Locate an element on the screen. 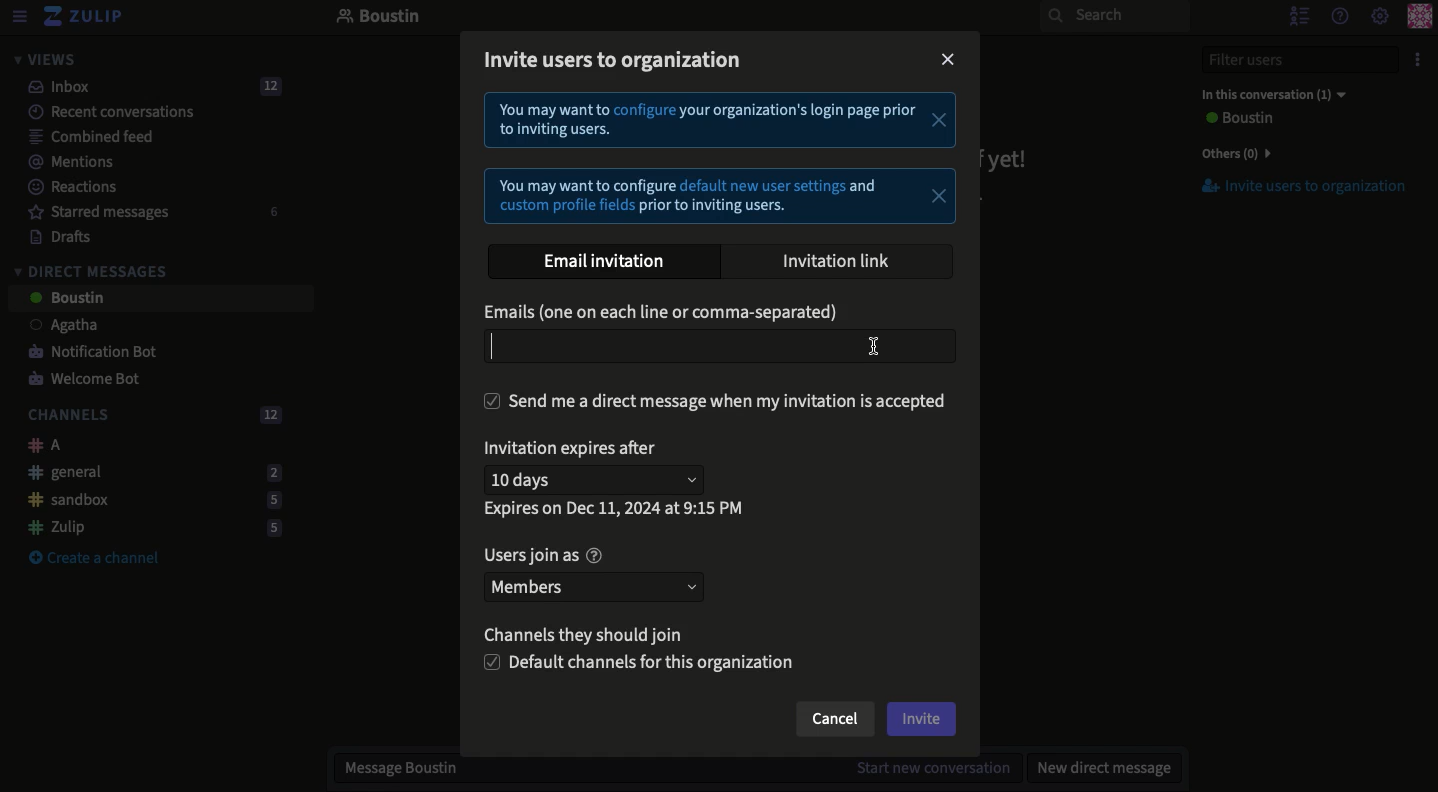 This screenshot has height=792, width=1438. Email invitation  is located at coordinates (612, 262).